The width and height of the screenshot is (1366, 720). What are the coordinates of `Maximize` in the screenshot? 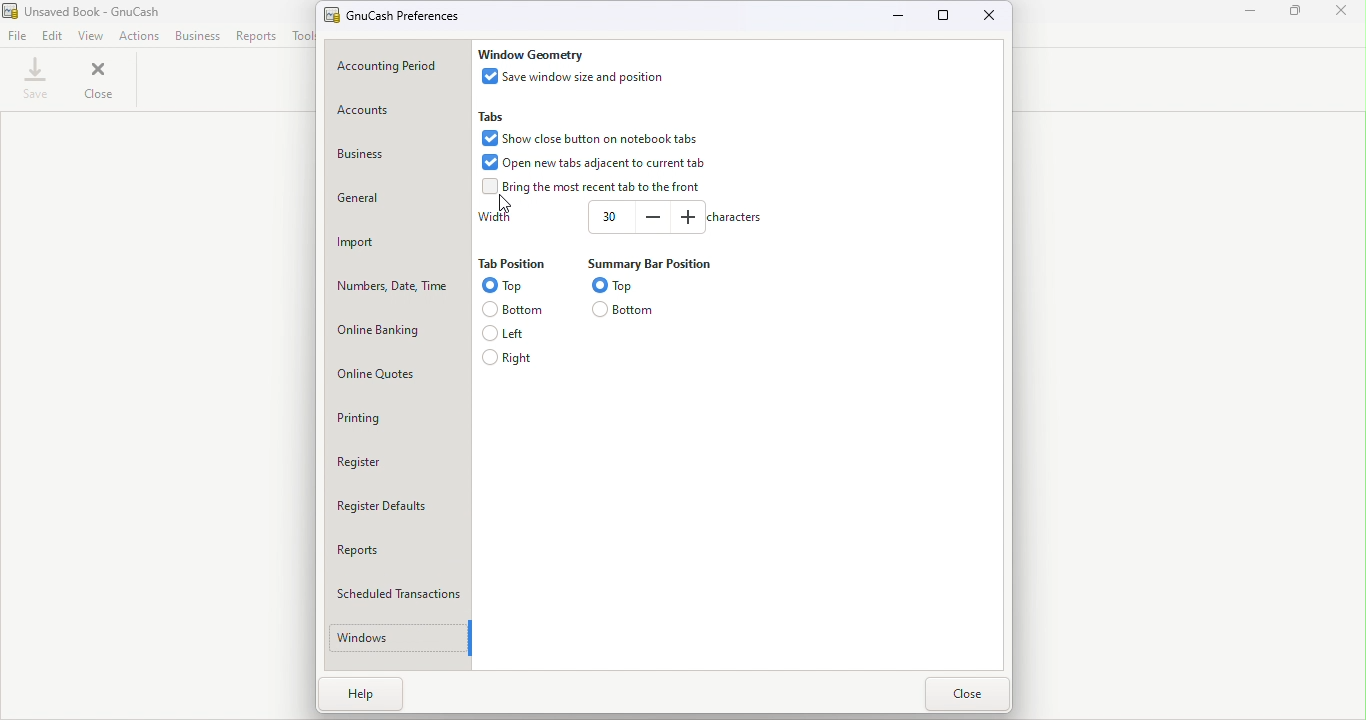 It's located at (946, 16).